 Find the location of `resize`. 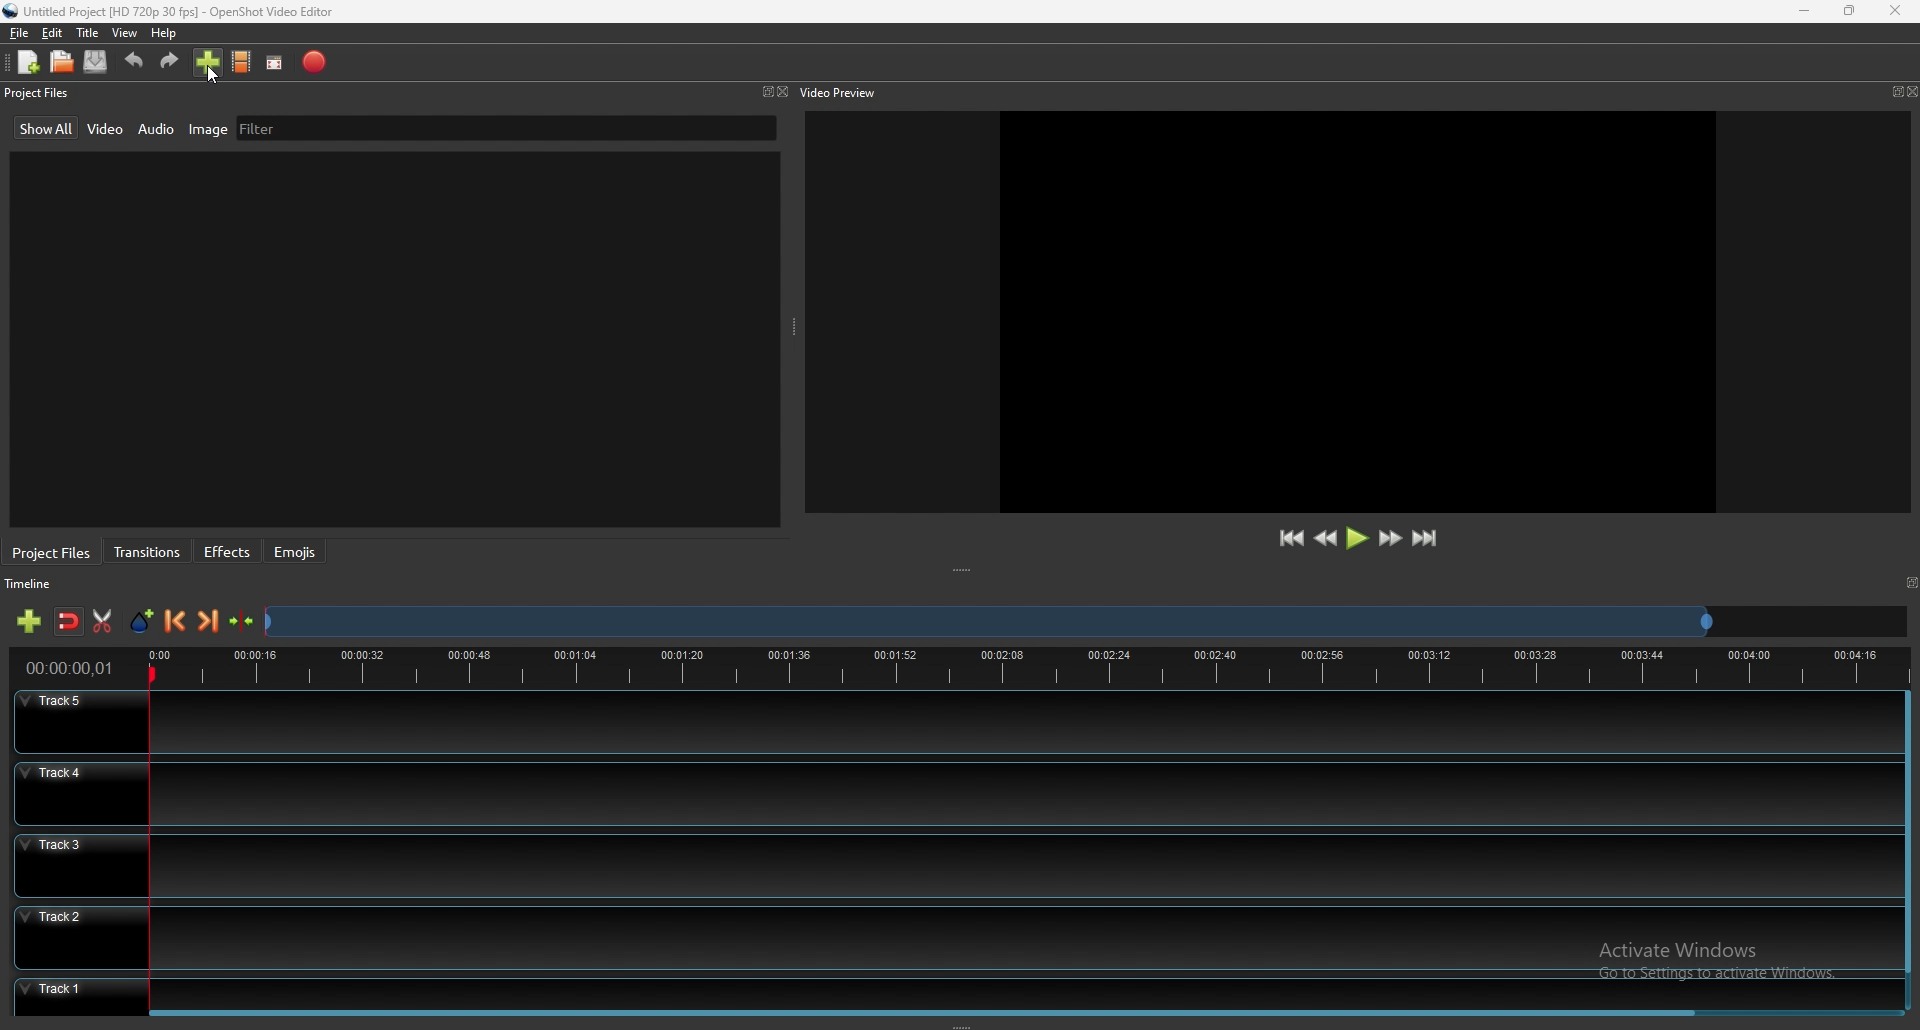

resize is located at coordinates (1850, 10).